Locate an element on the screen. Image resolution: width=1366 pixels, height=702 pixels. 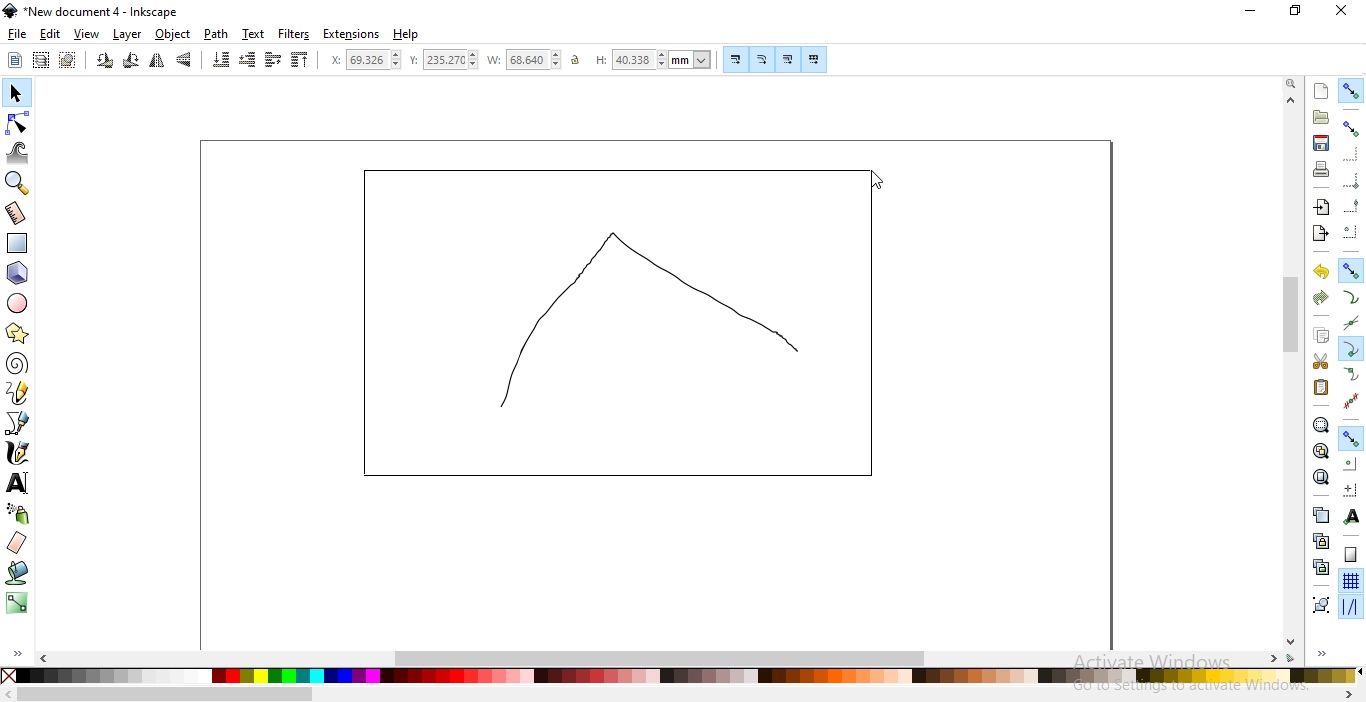
snap an item's rotation center is located at coordinates (1350, 489).